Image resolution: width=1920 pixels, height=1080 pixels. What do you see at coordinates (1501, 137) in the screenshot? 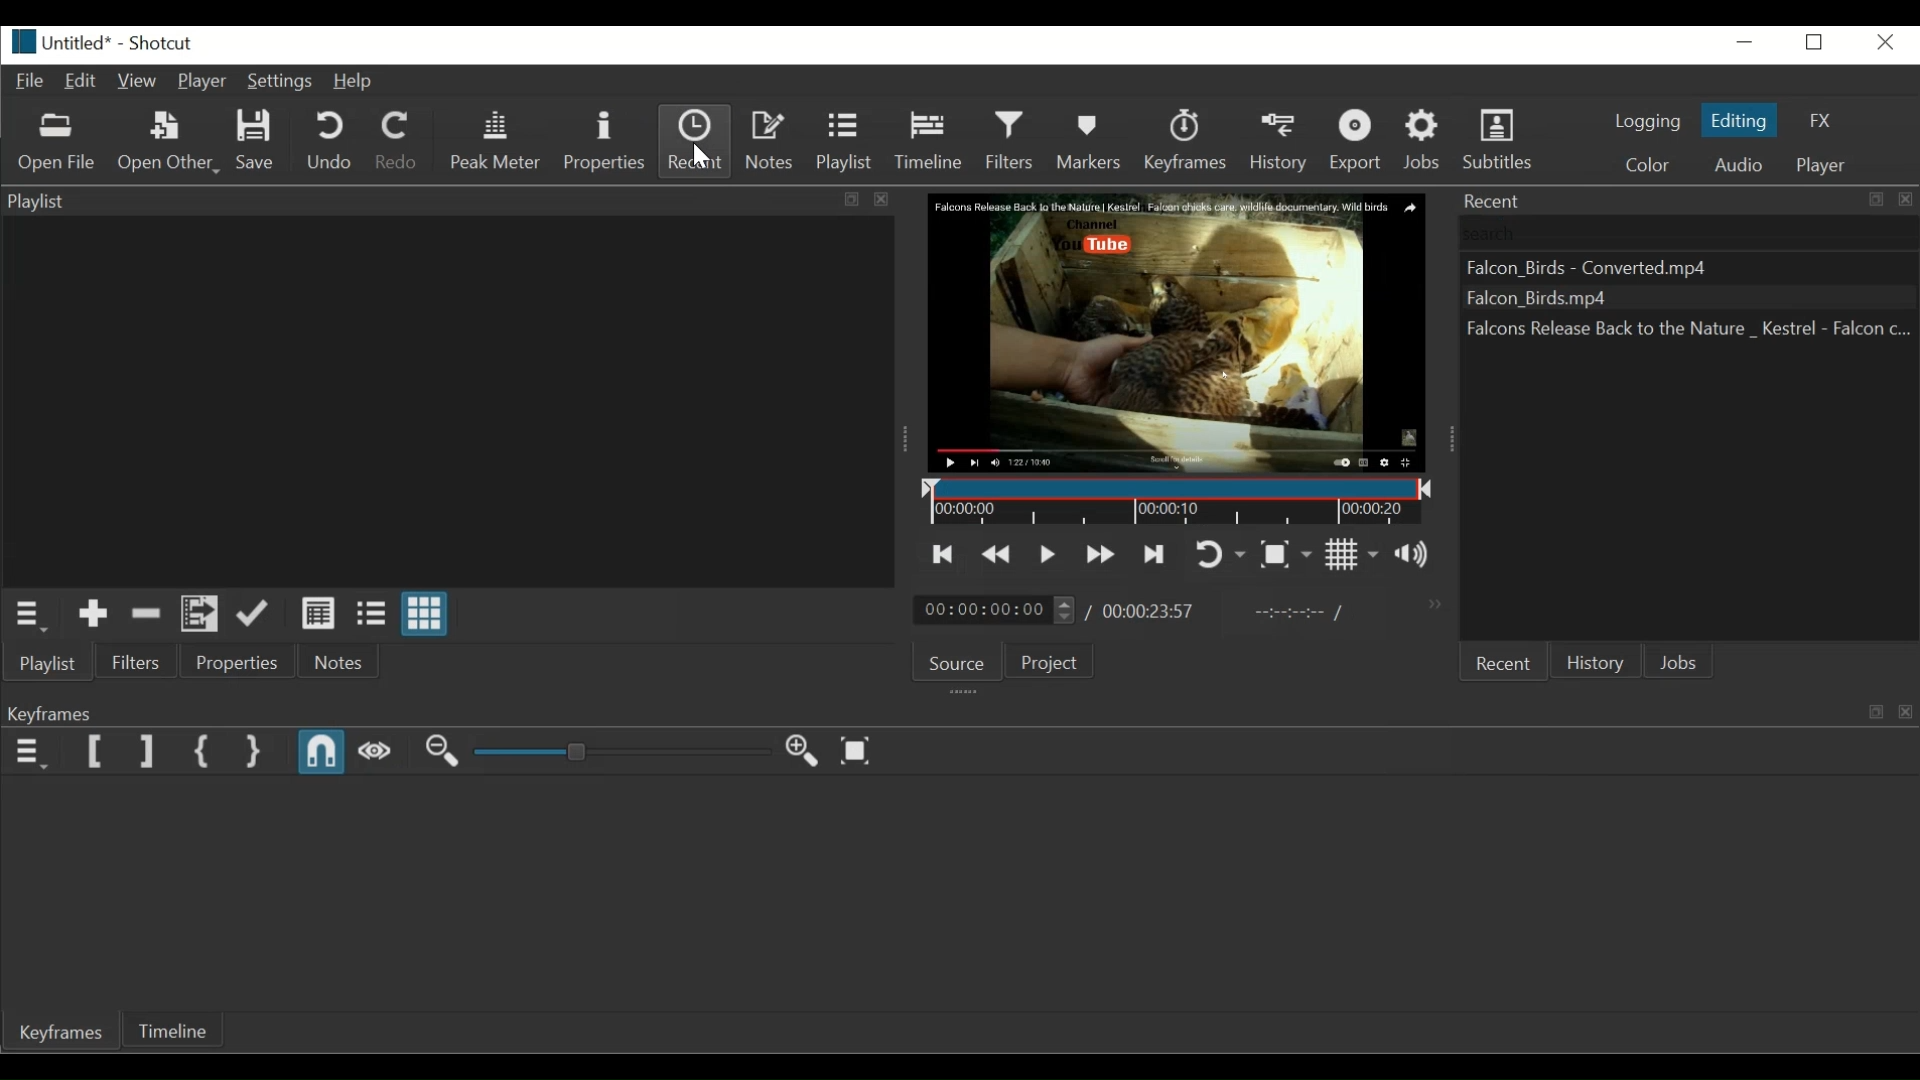
I see `Subtitles` at bounding box center [1501, 137].